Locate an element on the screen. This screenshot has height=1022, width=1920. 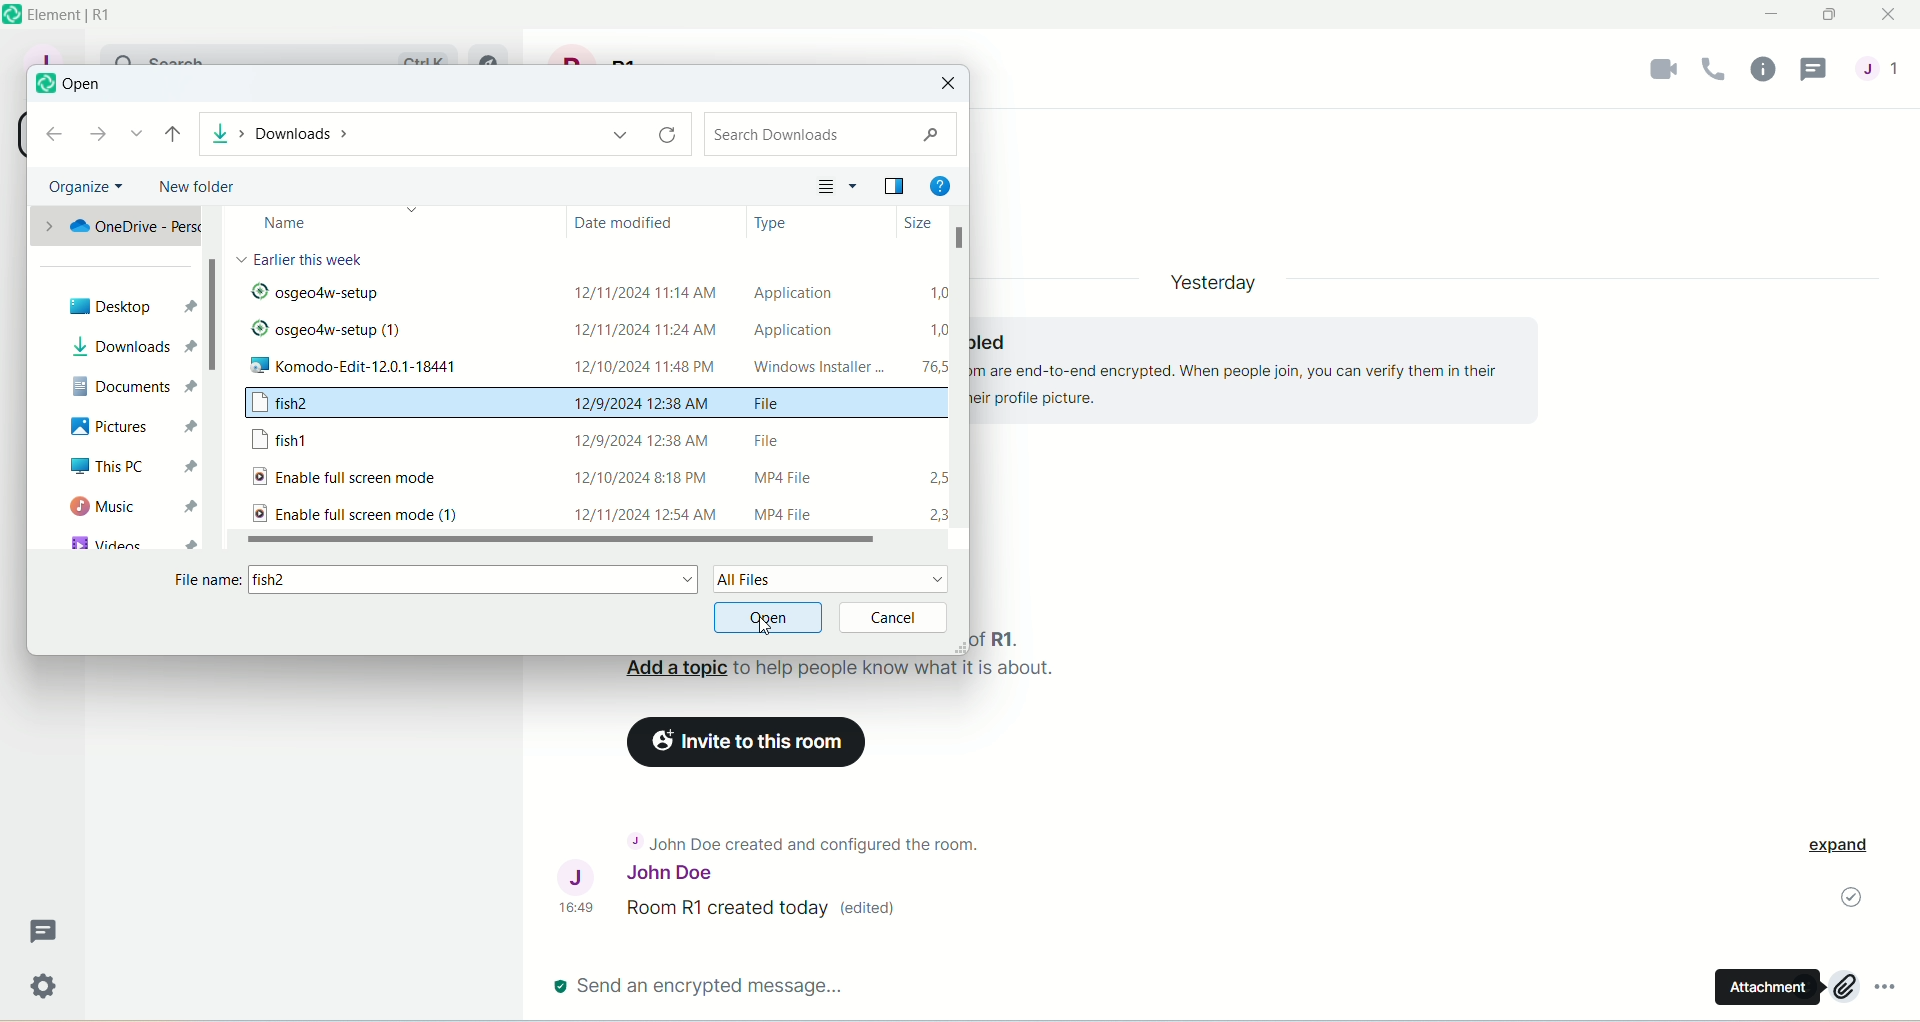
» osgeodw-setup (1) is located at coordinates (330, 332).